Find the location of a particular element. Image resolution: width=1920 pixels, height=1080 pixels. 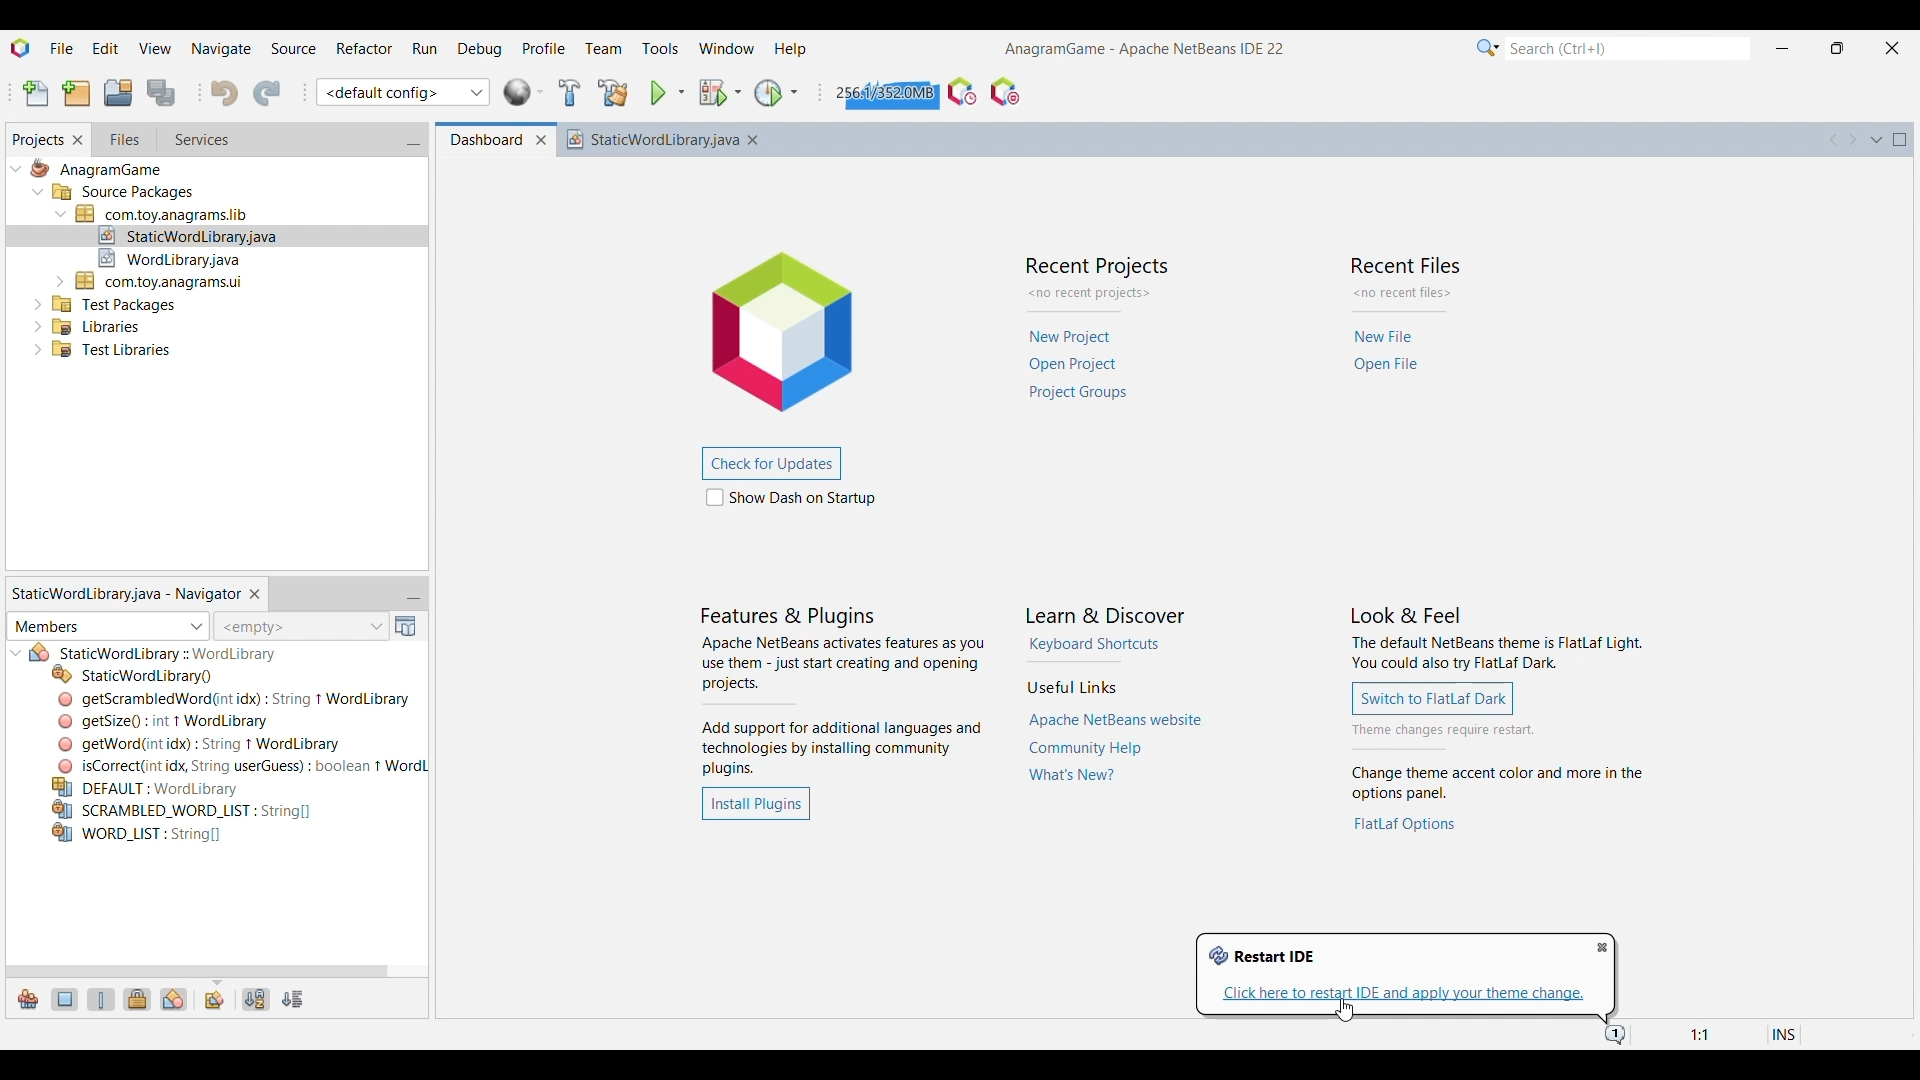

cursor is located at coordinates (1348, 1011).